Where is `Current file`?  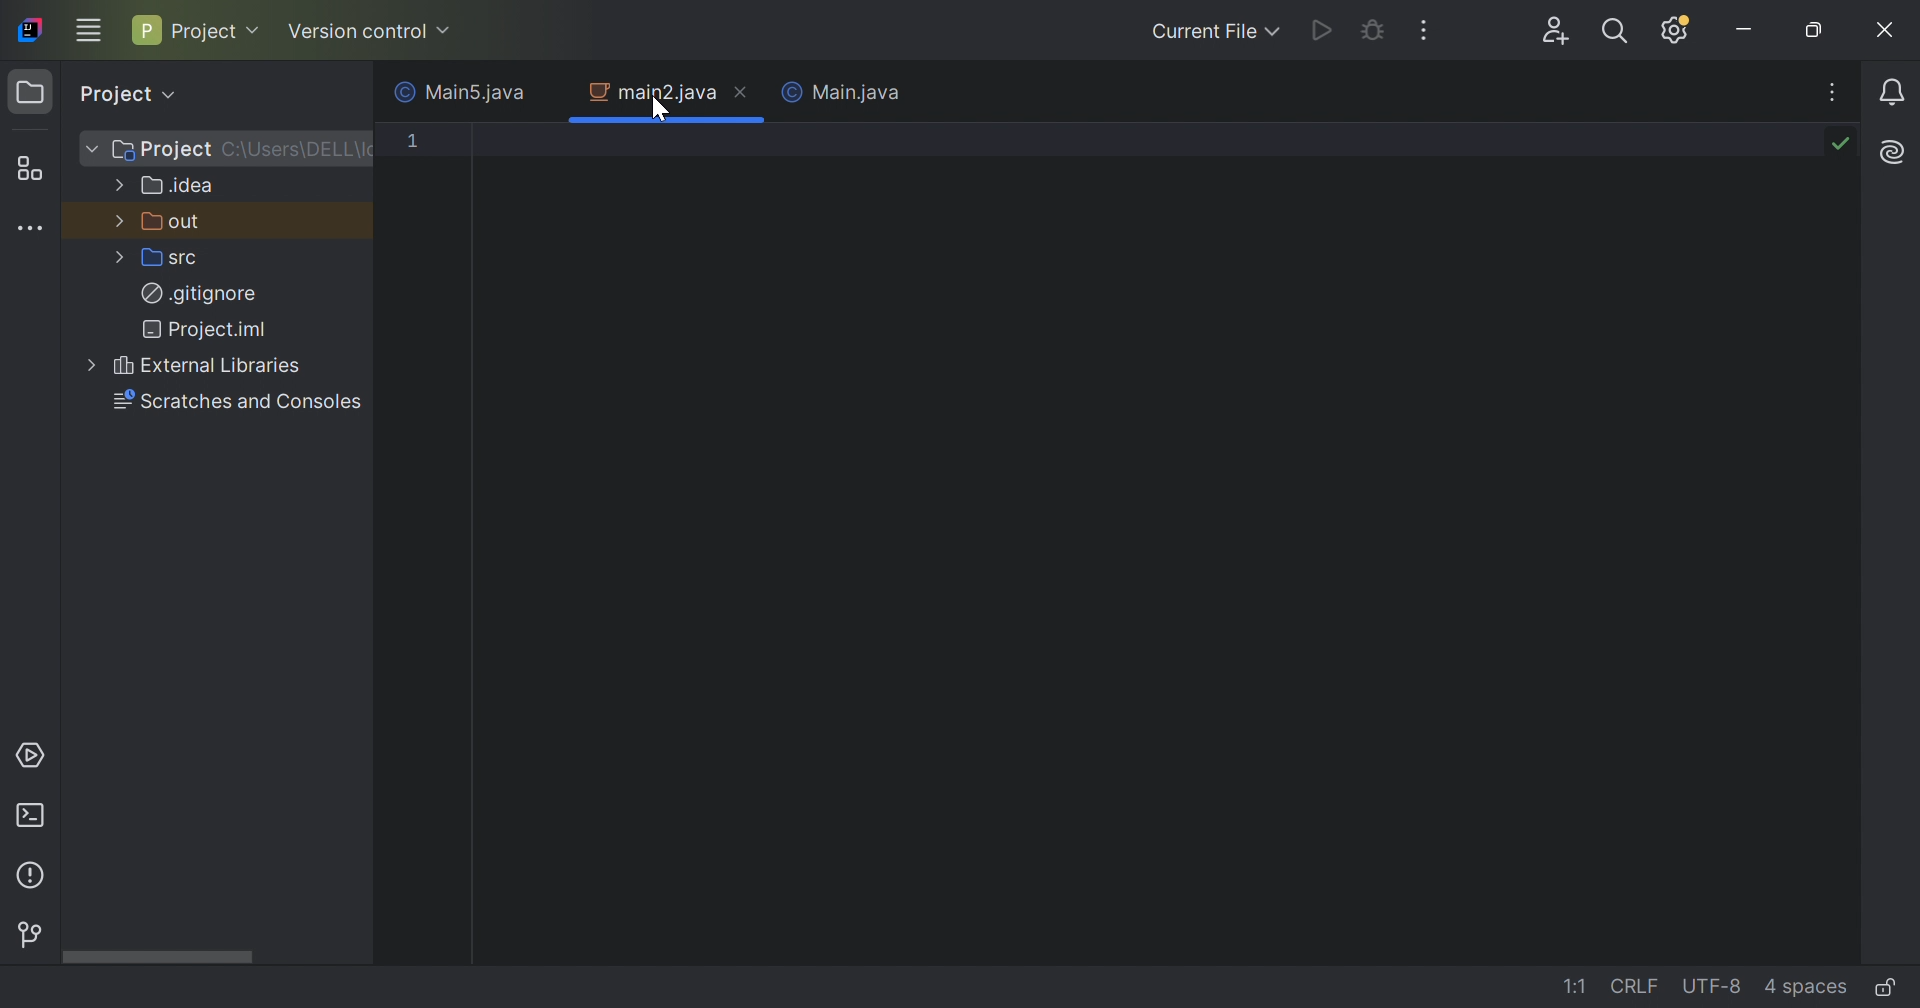
Current file is located at coordinates (1212, 30).